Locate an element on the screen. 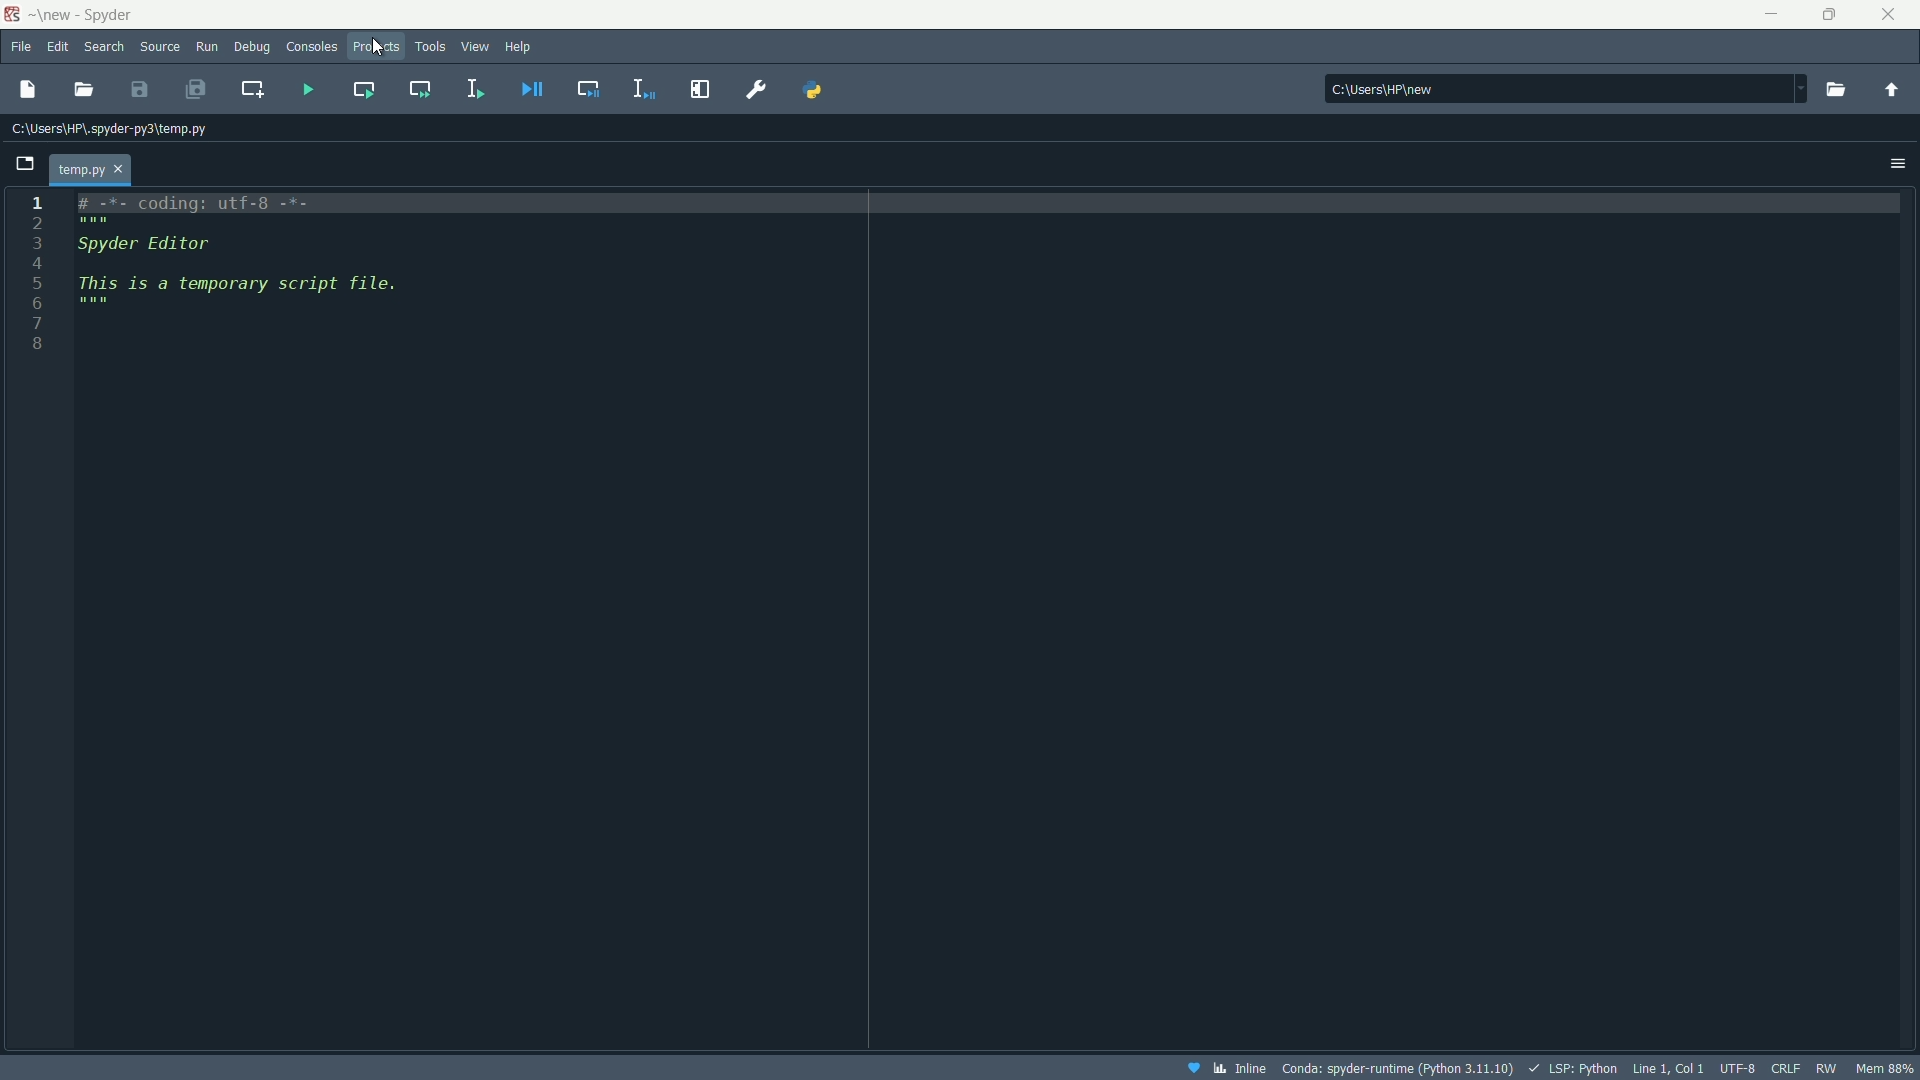  run file is located at coordinates (308, 92).